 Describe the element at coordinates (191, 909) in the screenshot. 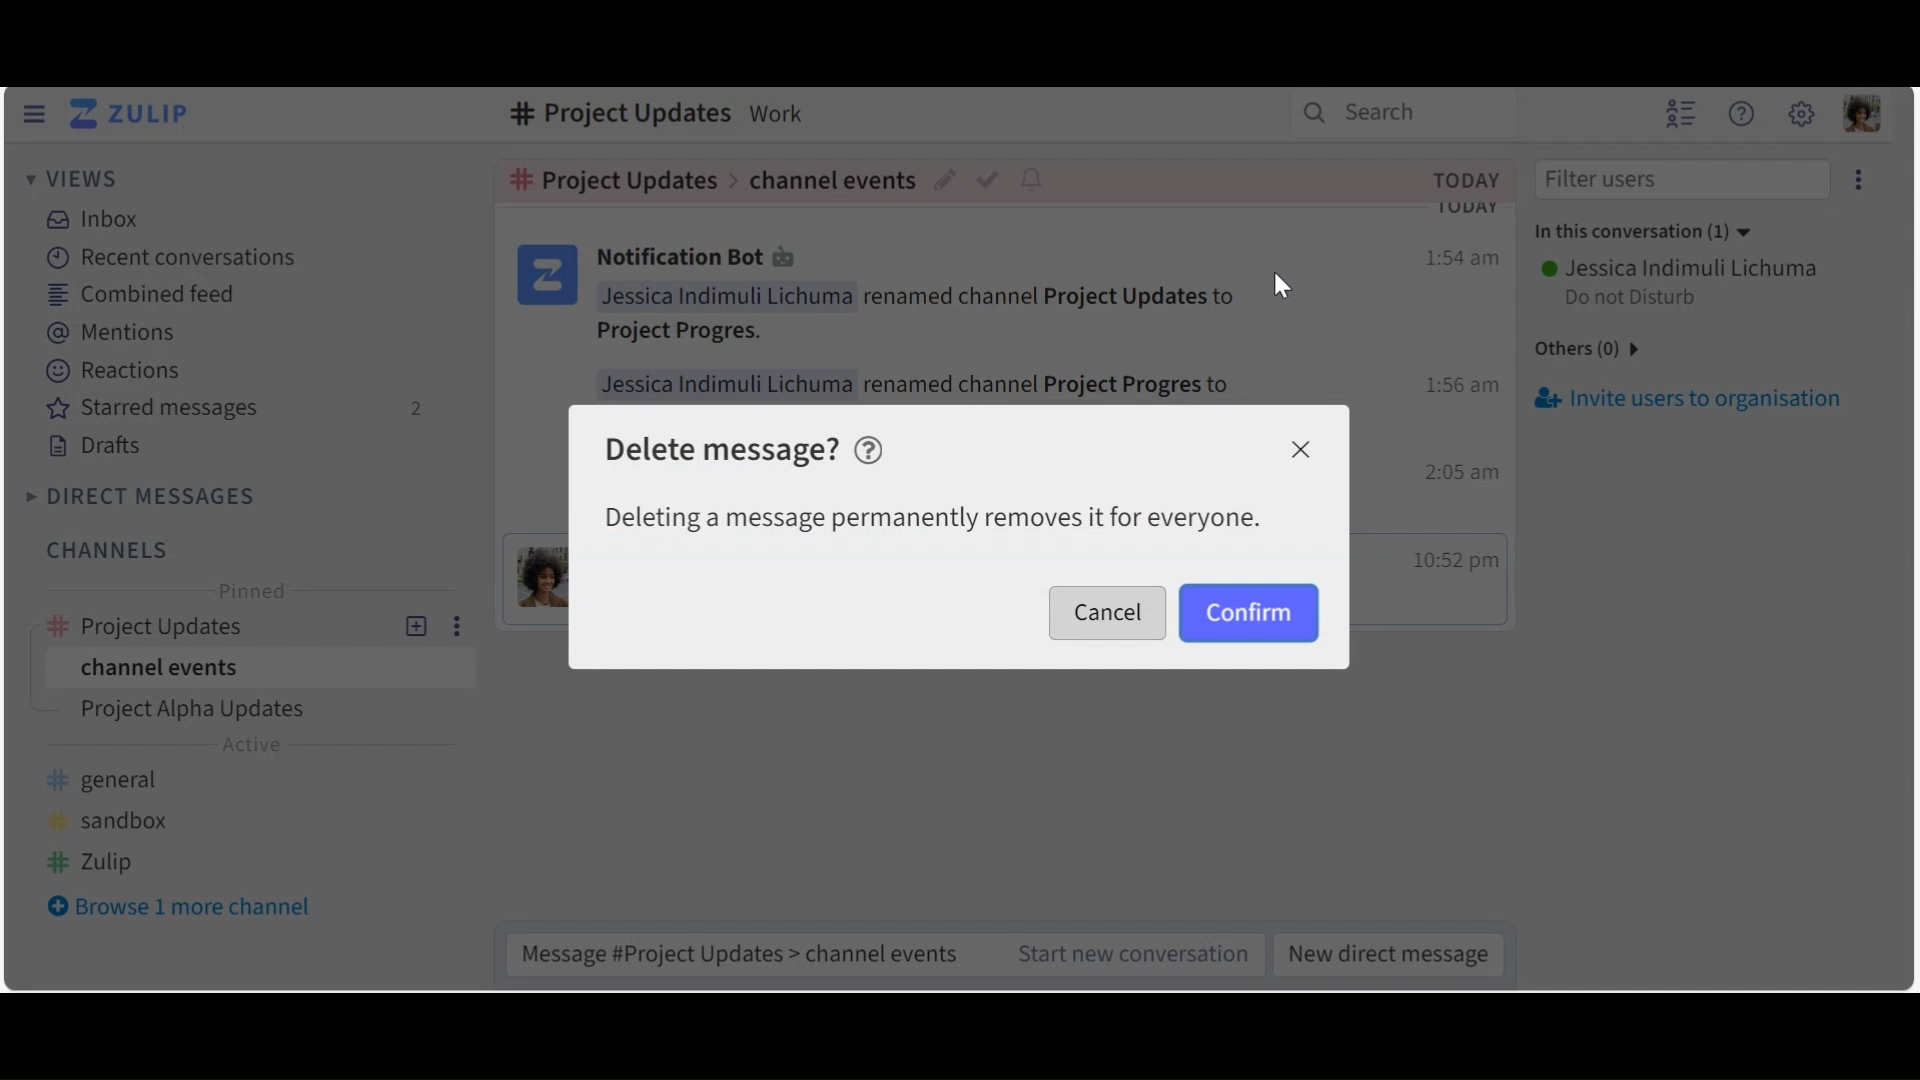

I see `Bowser 1 more channel` at that location.